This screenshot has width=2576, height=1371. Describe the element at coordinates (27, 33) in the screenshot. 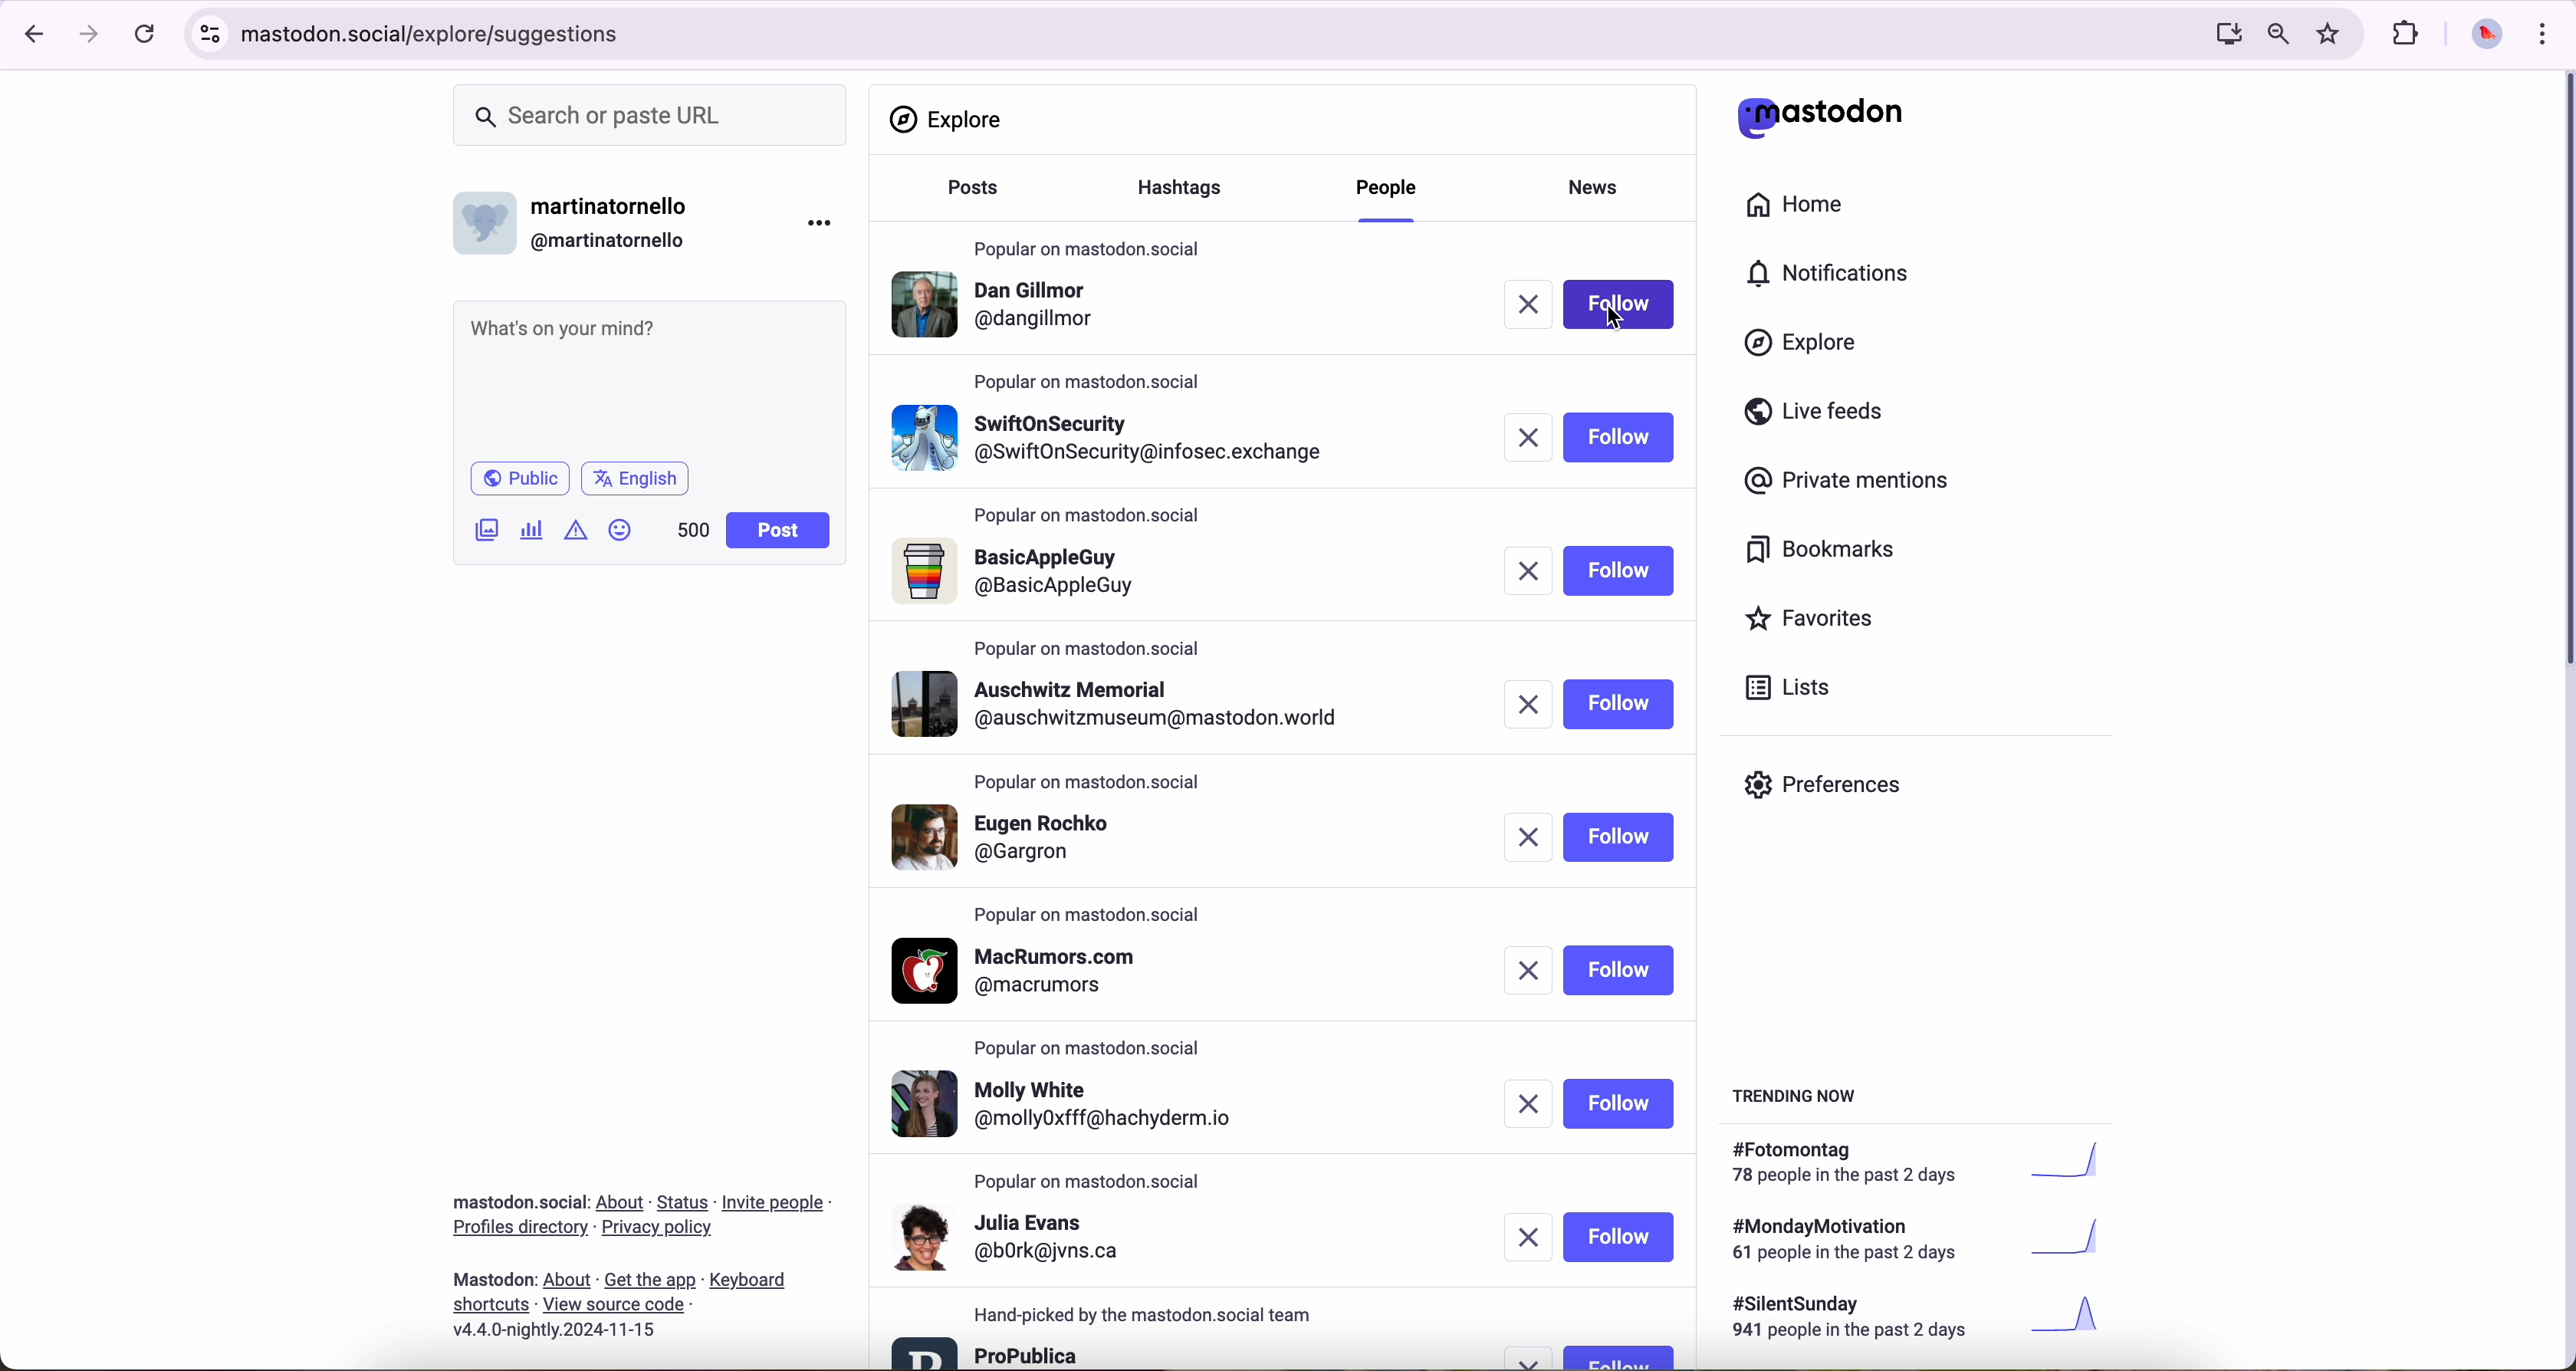

I see `navigate back` at that location.